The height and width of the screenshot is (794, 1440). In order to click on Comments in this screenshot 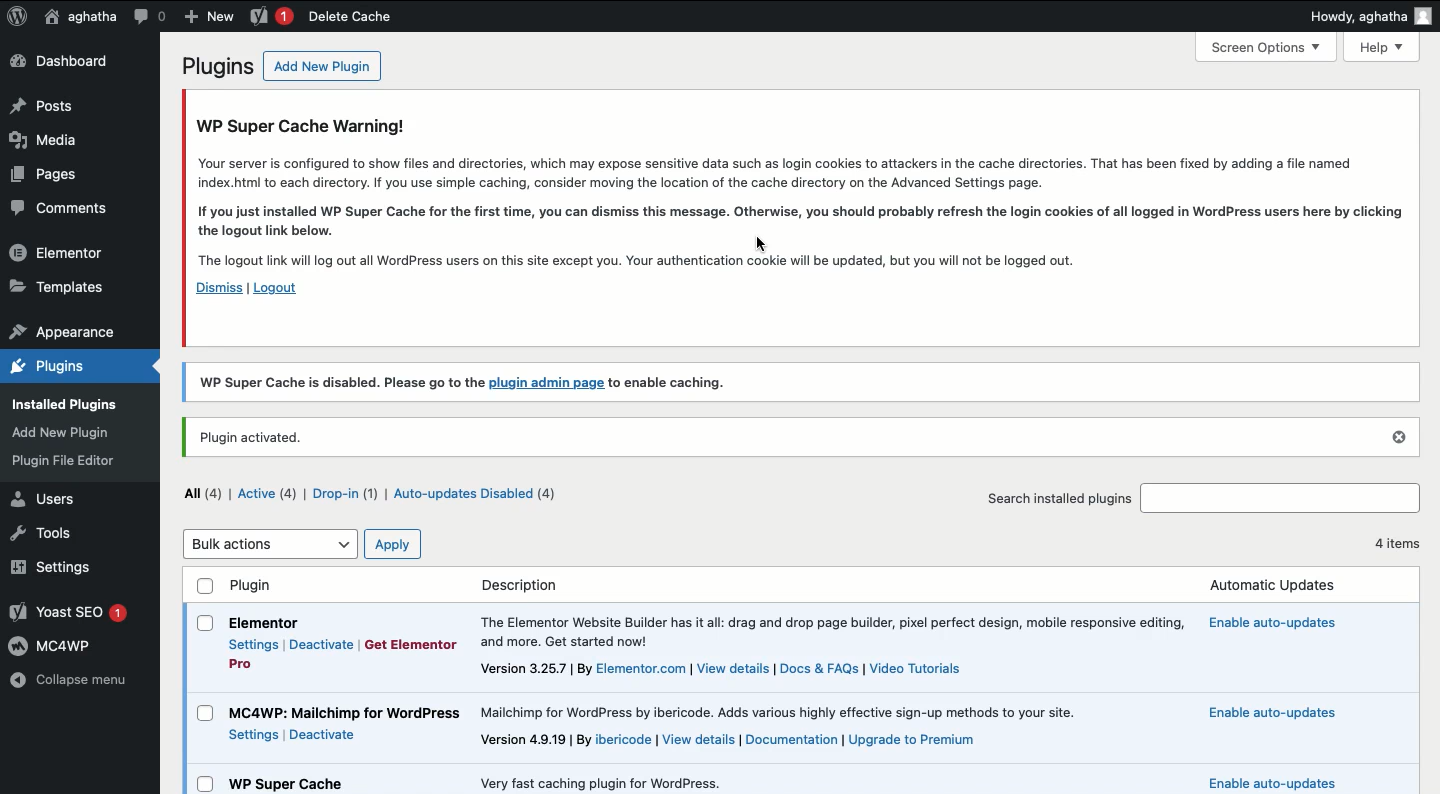, I will do `click(57, 210)`.